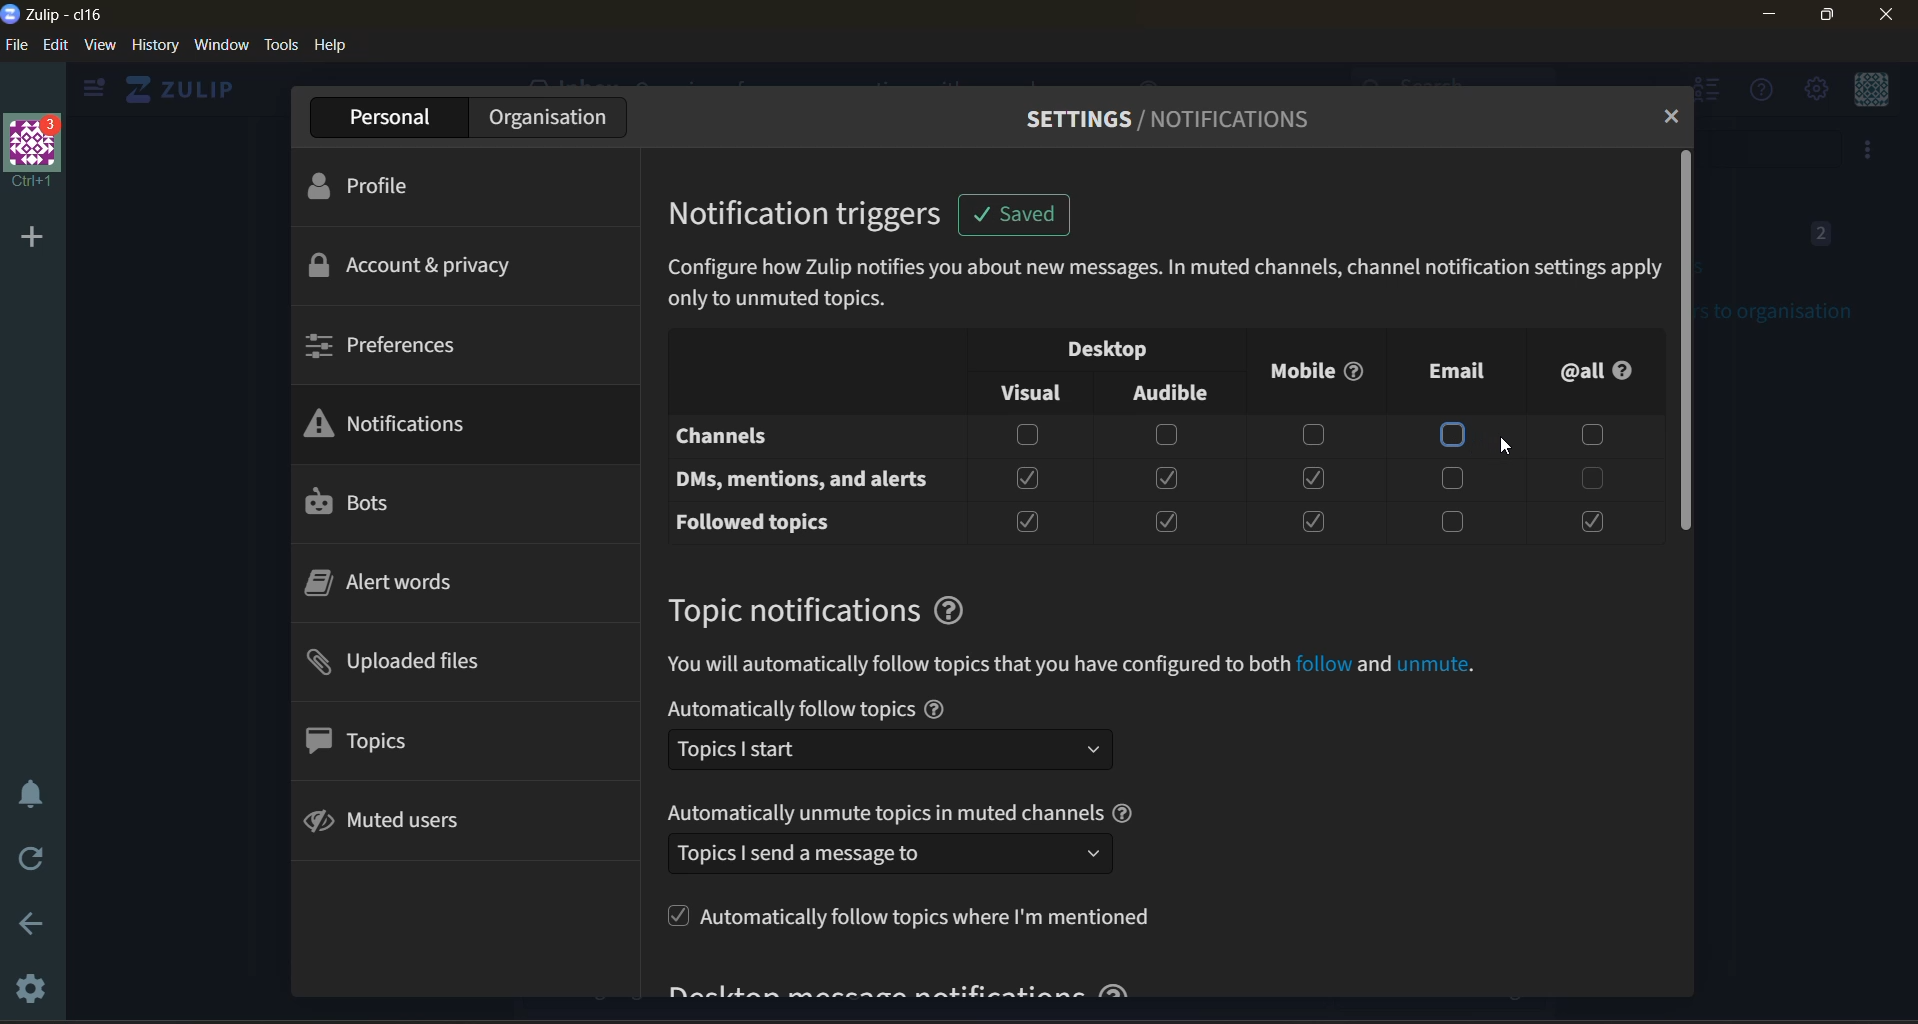 This screenshot has height=1024, width=1918. Describe the element at coordinates (778, 438) in the screenshot. I see `channels` at that location.